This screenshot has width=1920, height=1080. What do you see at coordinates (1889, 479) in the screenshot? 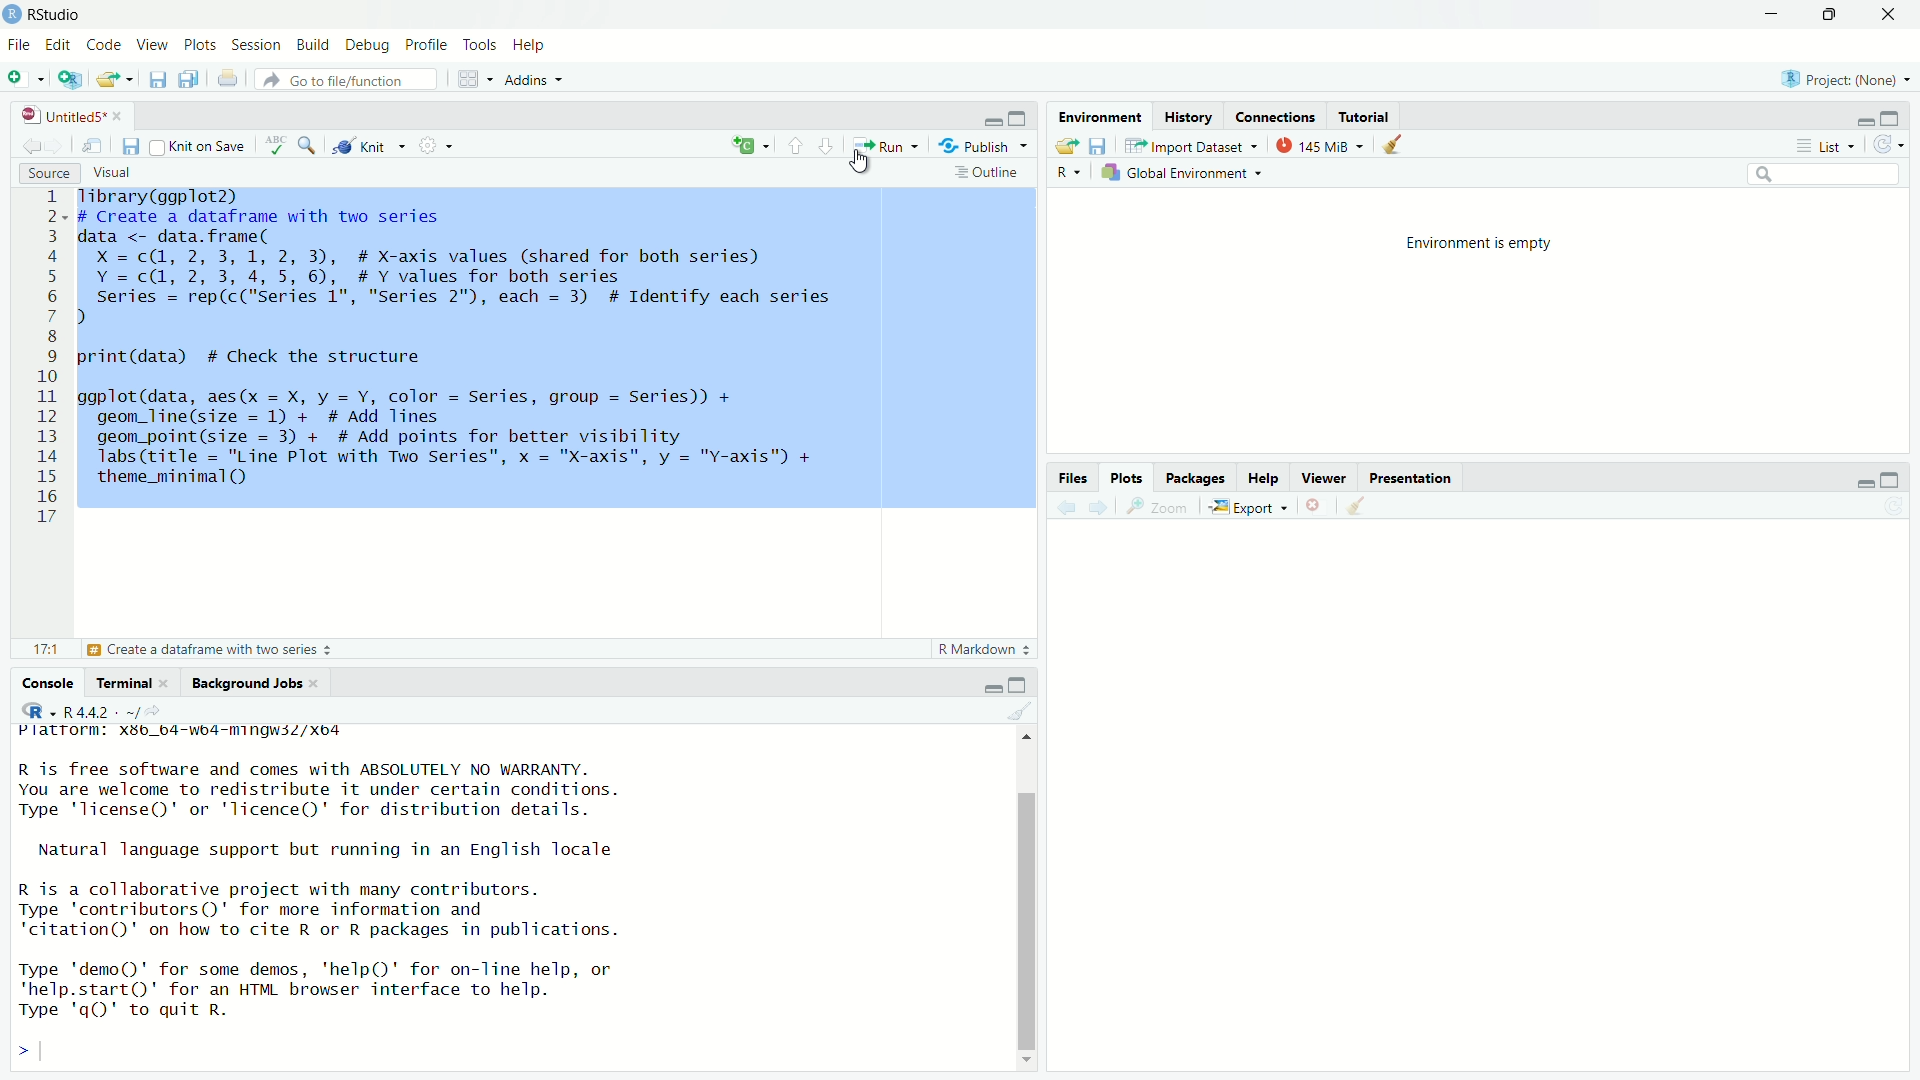
I see `Maximize` at bounding box center [1889, 479].